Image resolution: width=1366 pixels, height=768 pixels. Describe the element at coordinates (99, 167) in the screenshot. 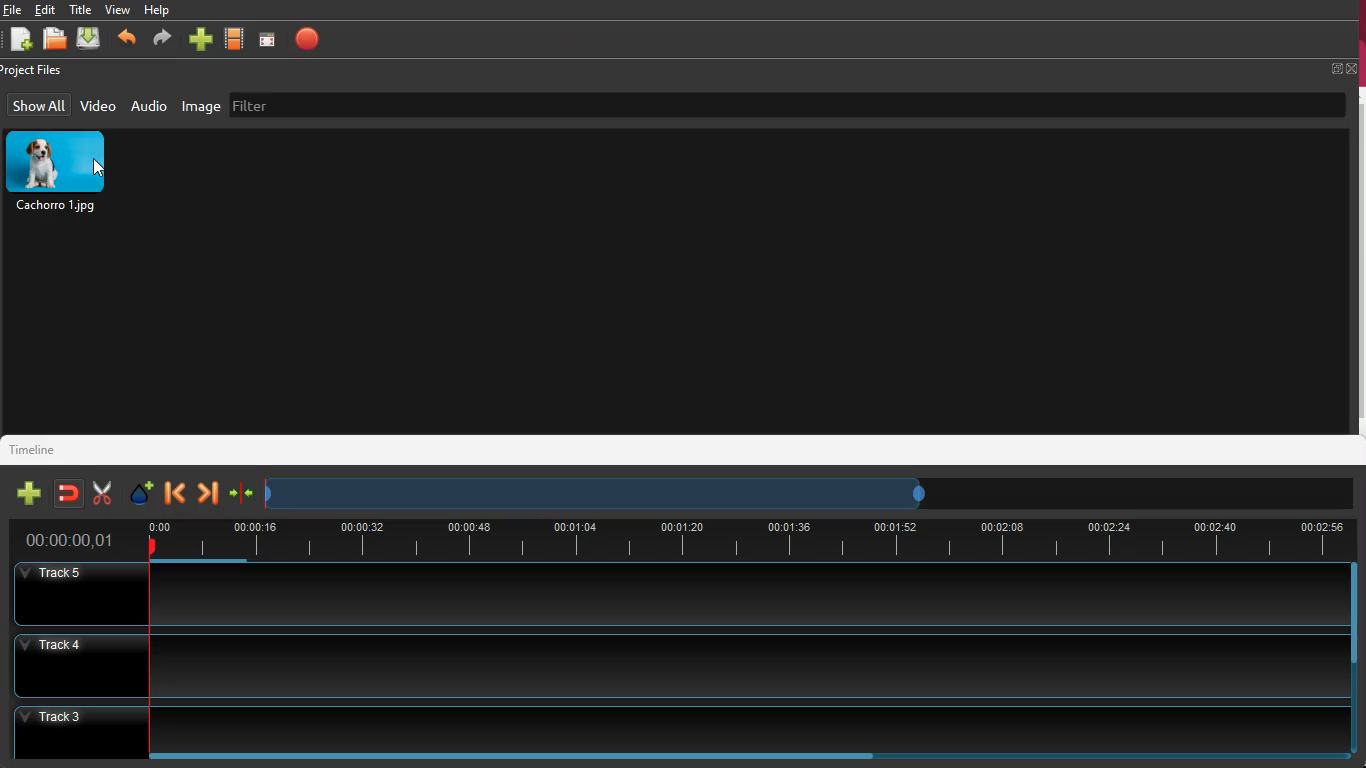

I see `cursor - mouse down` at that location.